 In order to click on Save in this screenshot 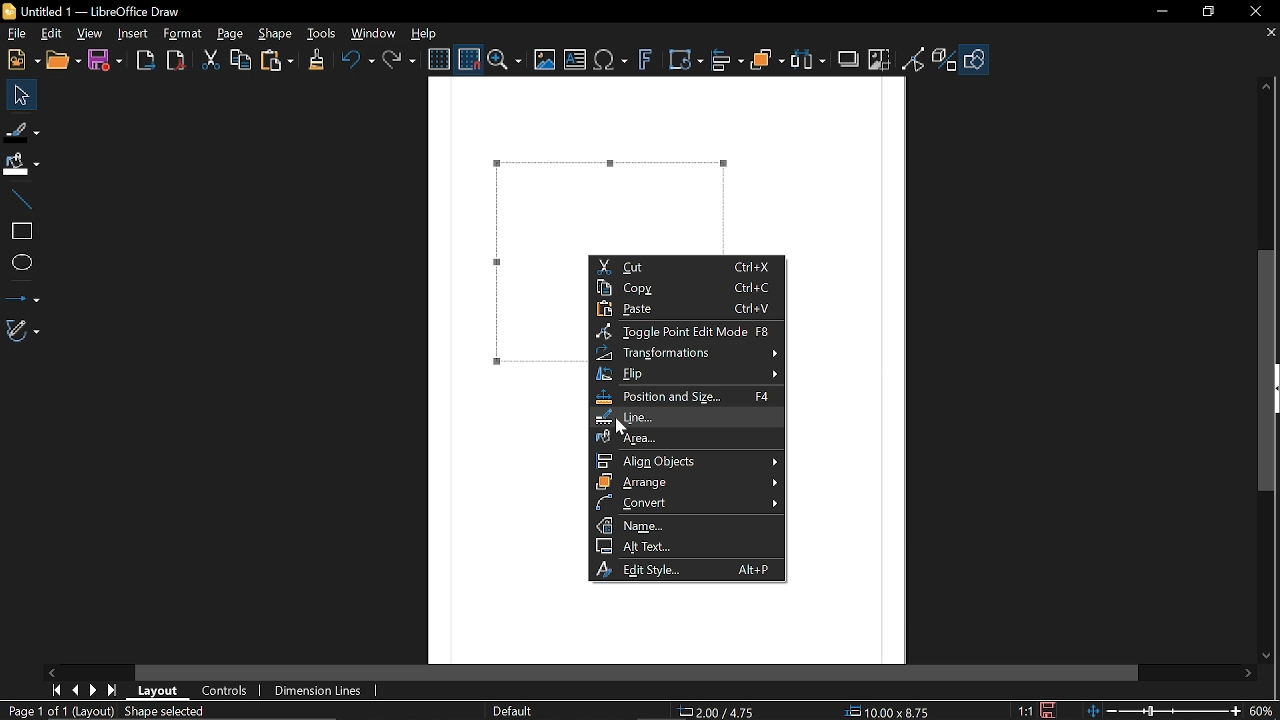, I will do `click(103, 61)`.